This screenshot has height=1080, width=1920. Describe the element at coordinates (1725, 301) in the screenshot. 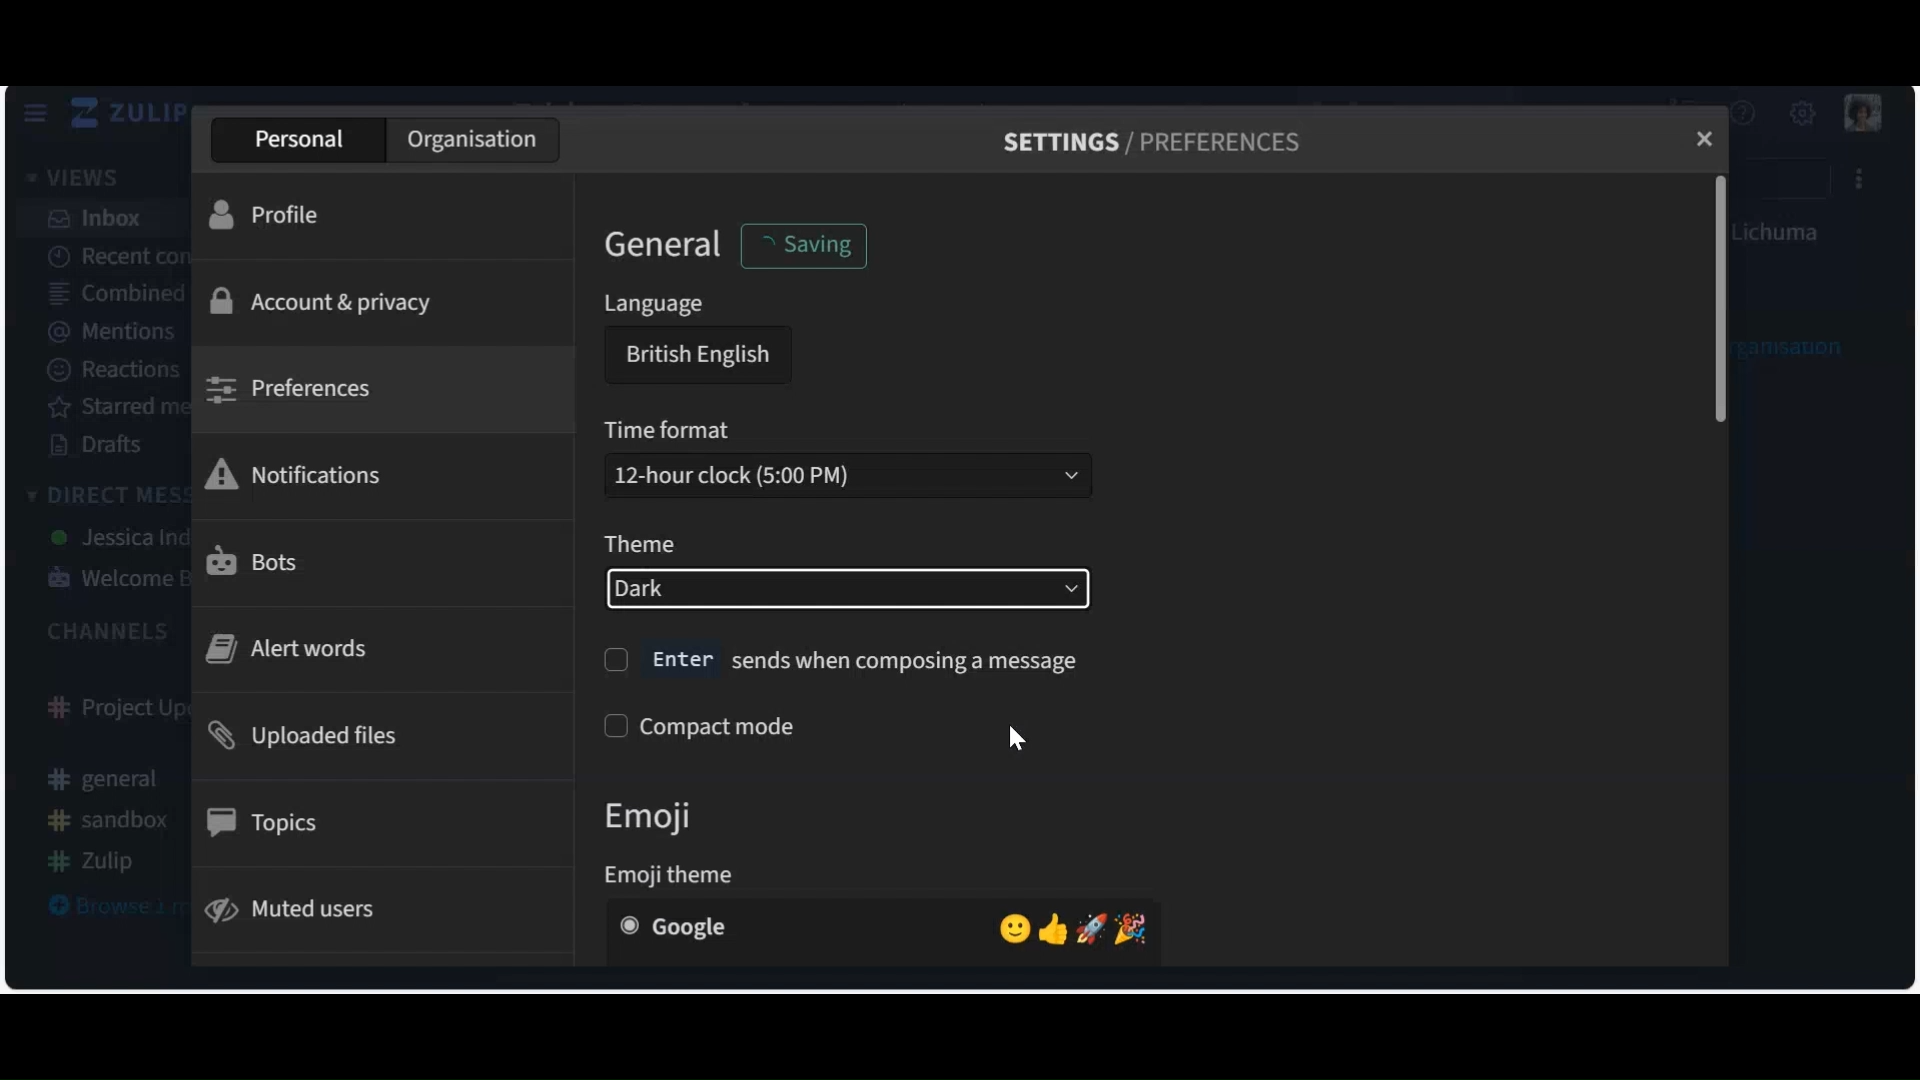

I see `Vertical Scroll bar` at that location.